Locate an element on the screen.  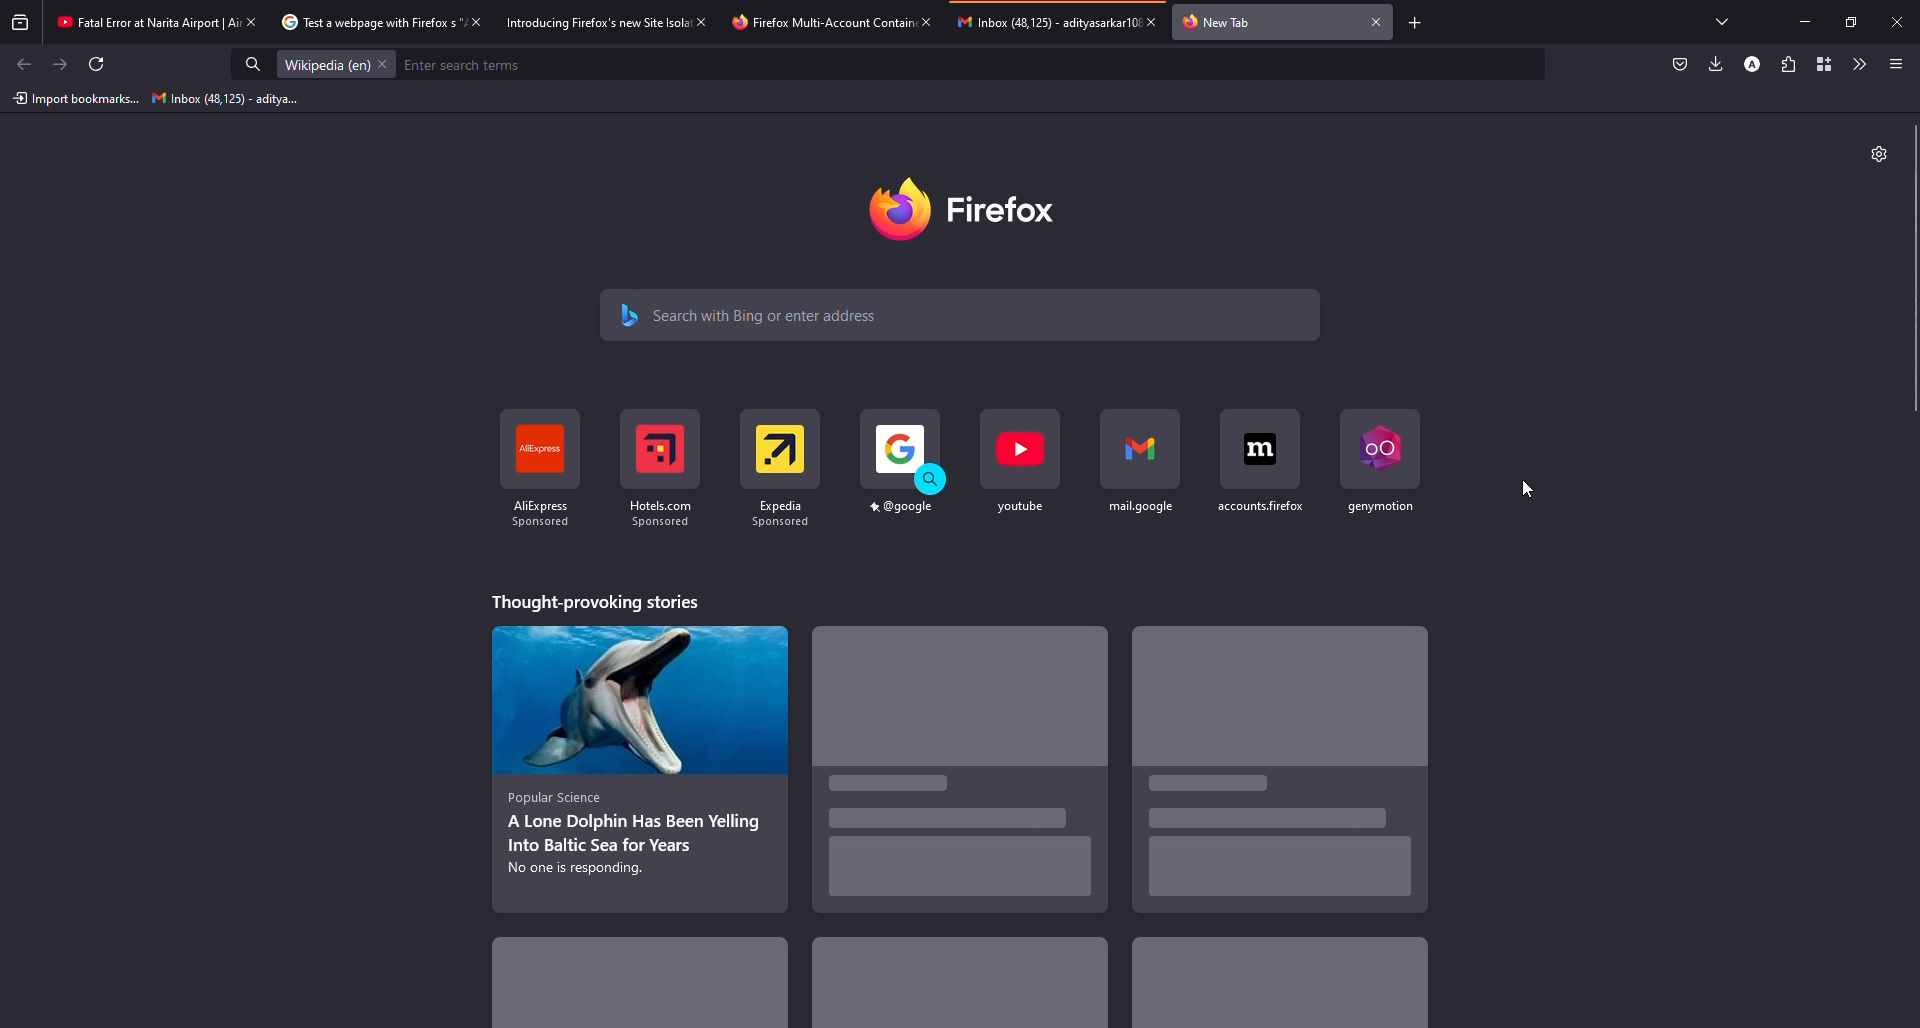
search with bing or enter address is located at coordinates (962, 316).